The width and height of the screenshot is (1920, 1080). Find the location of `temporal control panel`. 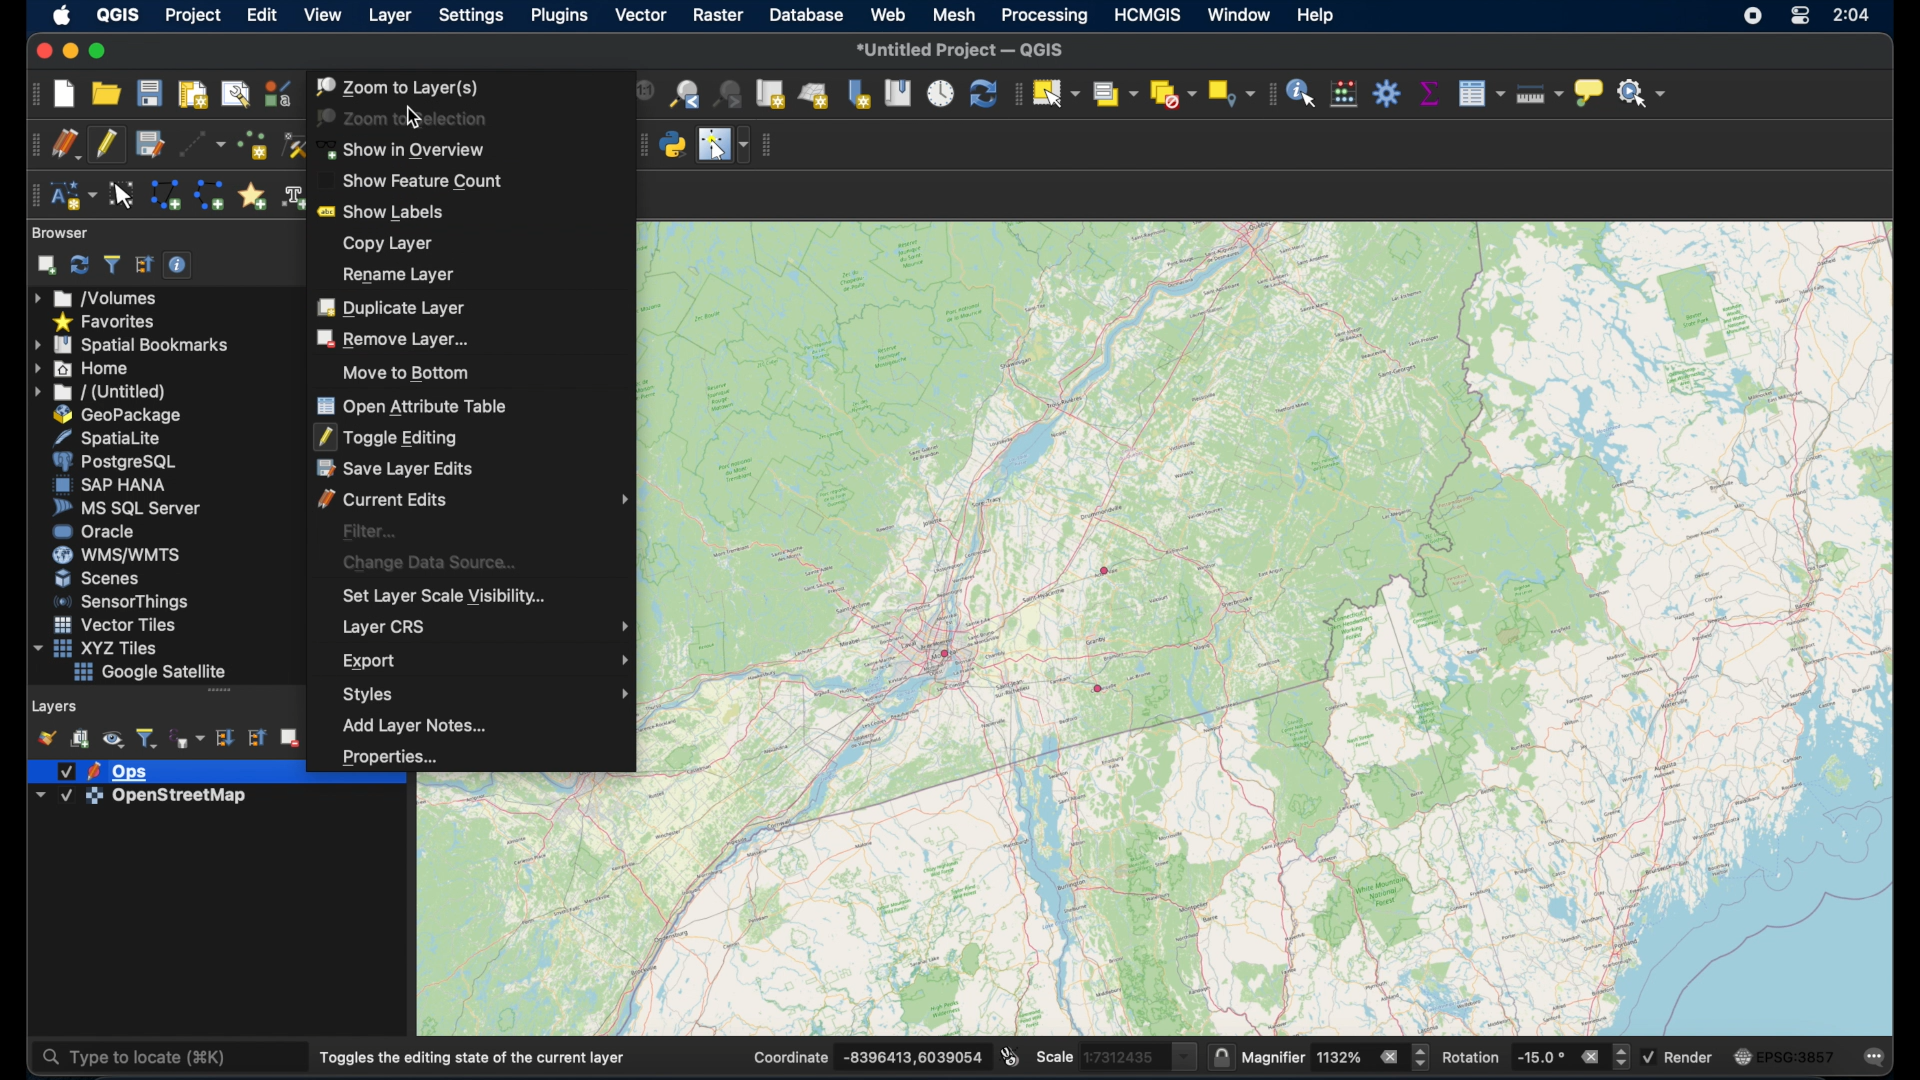

temporal control panel is located at coordinates (941, 94).